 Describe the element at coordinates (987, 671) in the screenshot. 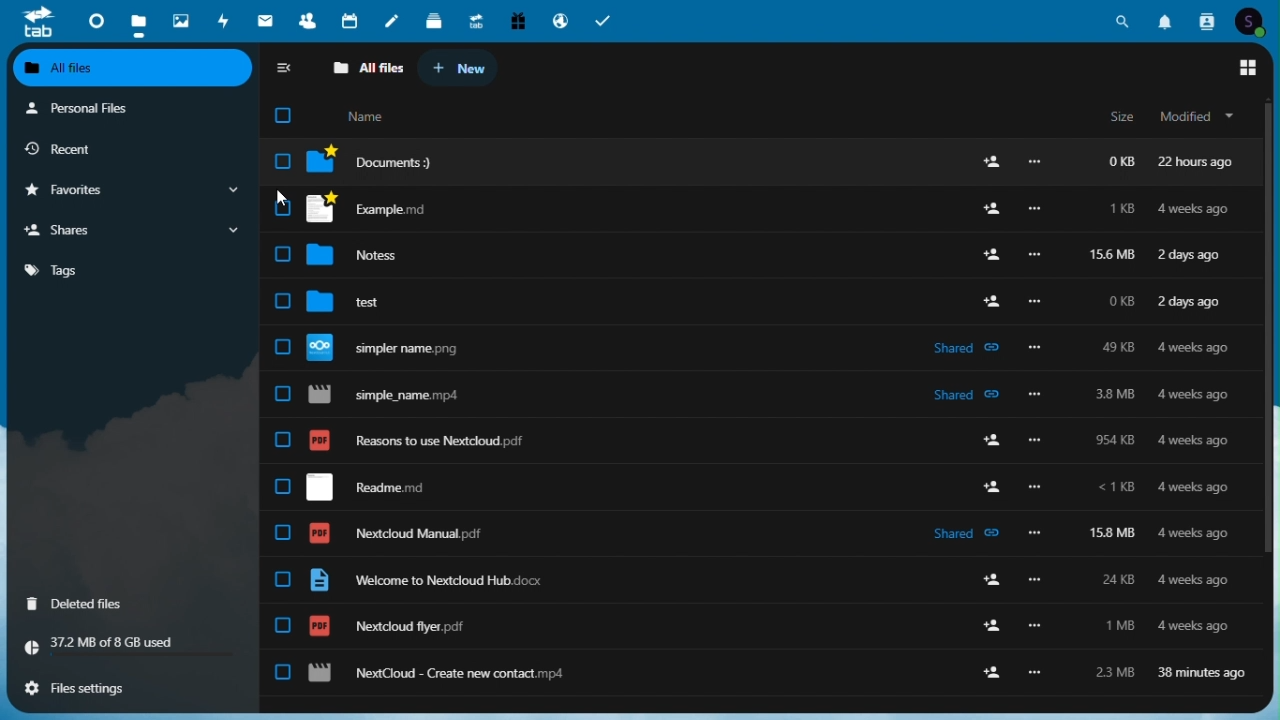

I see `add user` at that location.